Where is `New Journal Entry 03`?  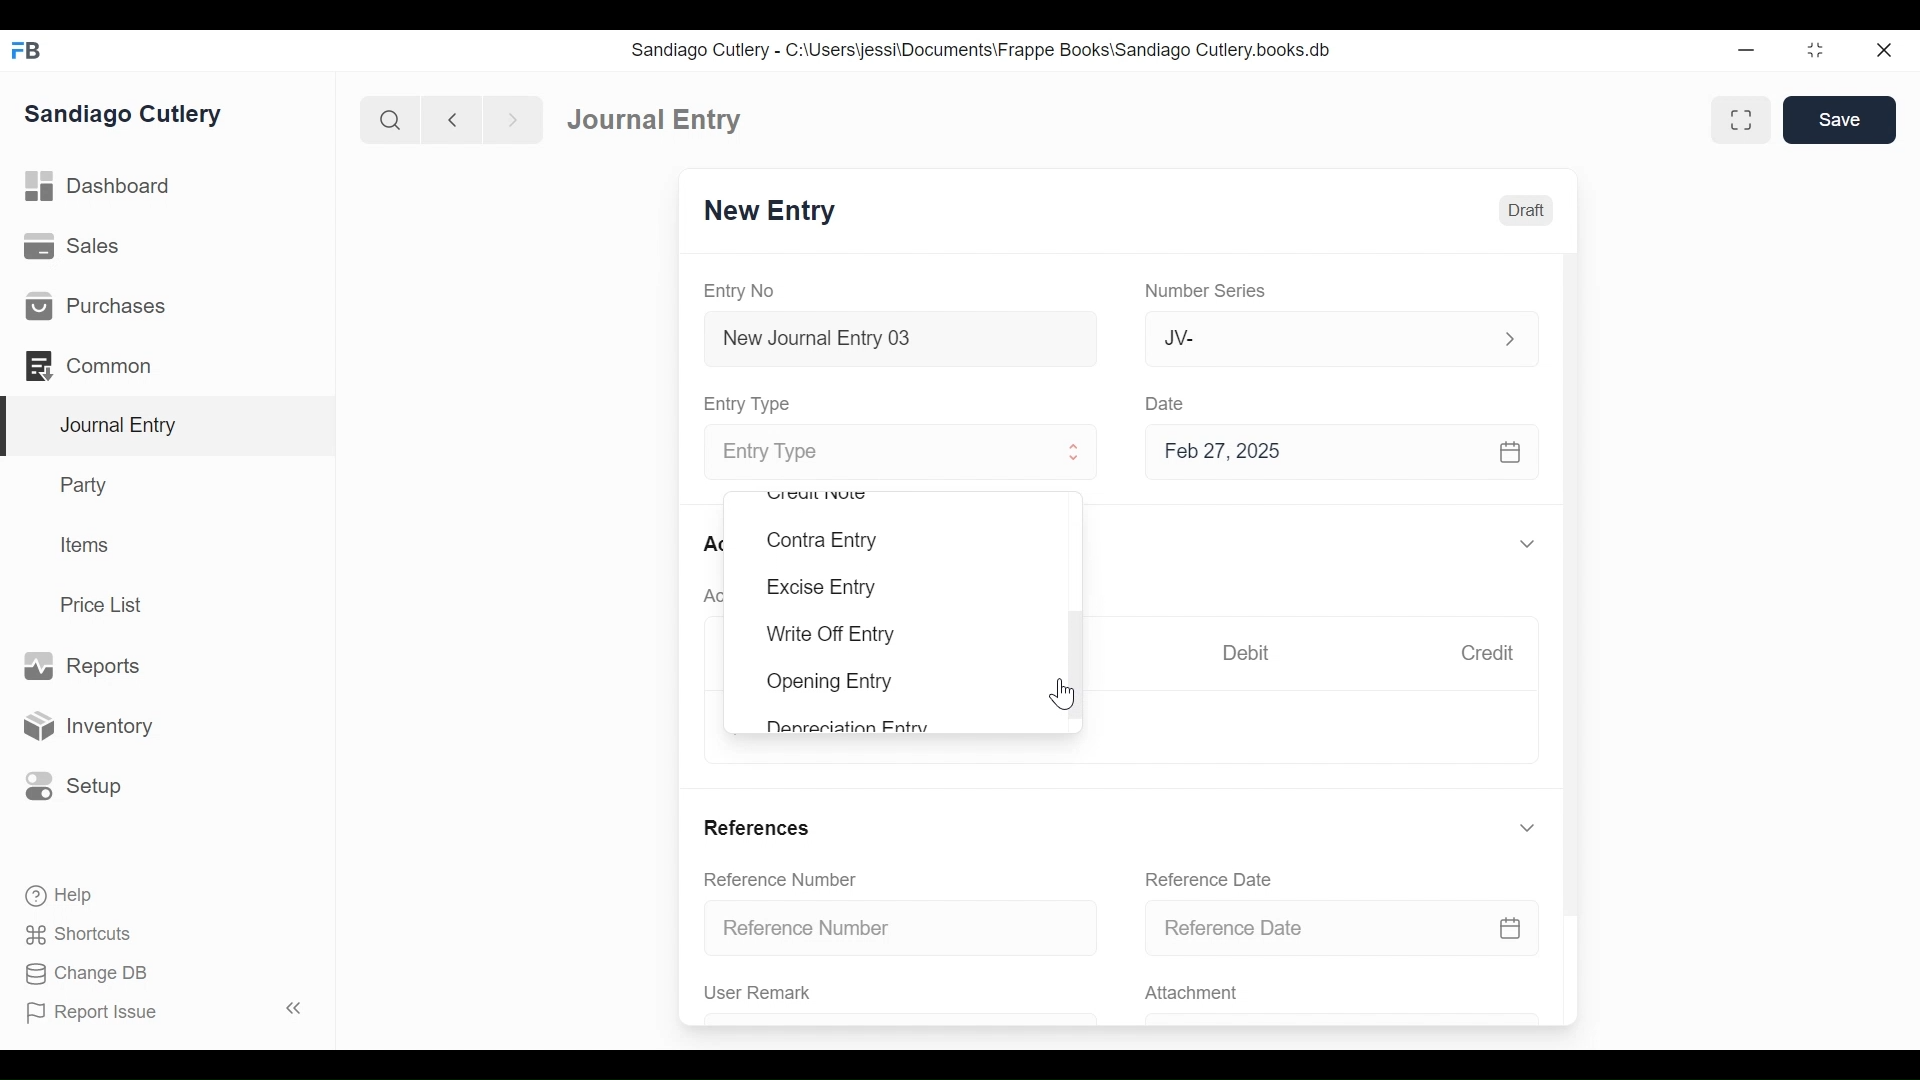 New Journal Entry 03 is located at coordinates (895, 339).